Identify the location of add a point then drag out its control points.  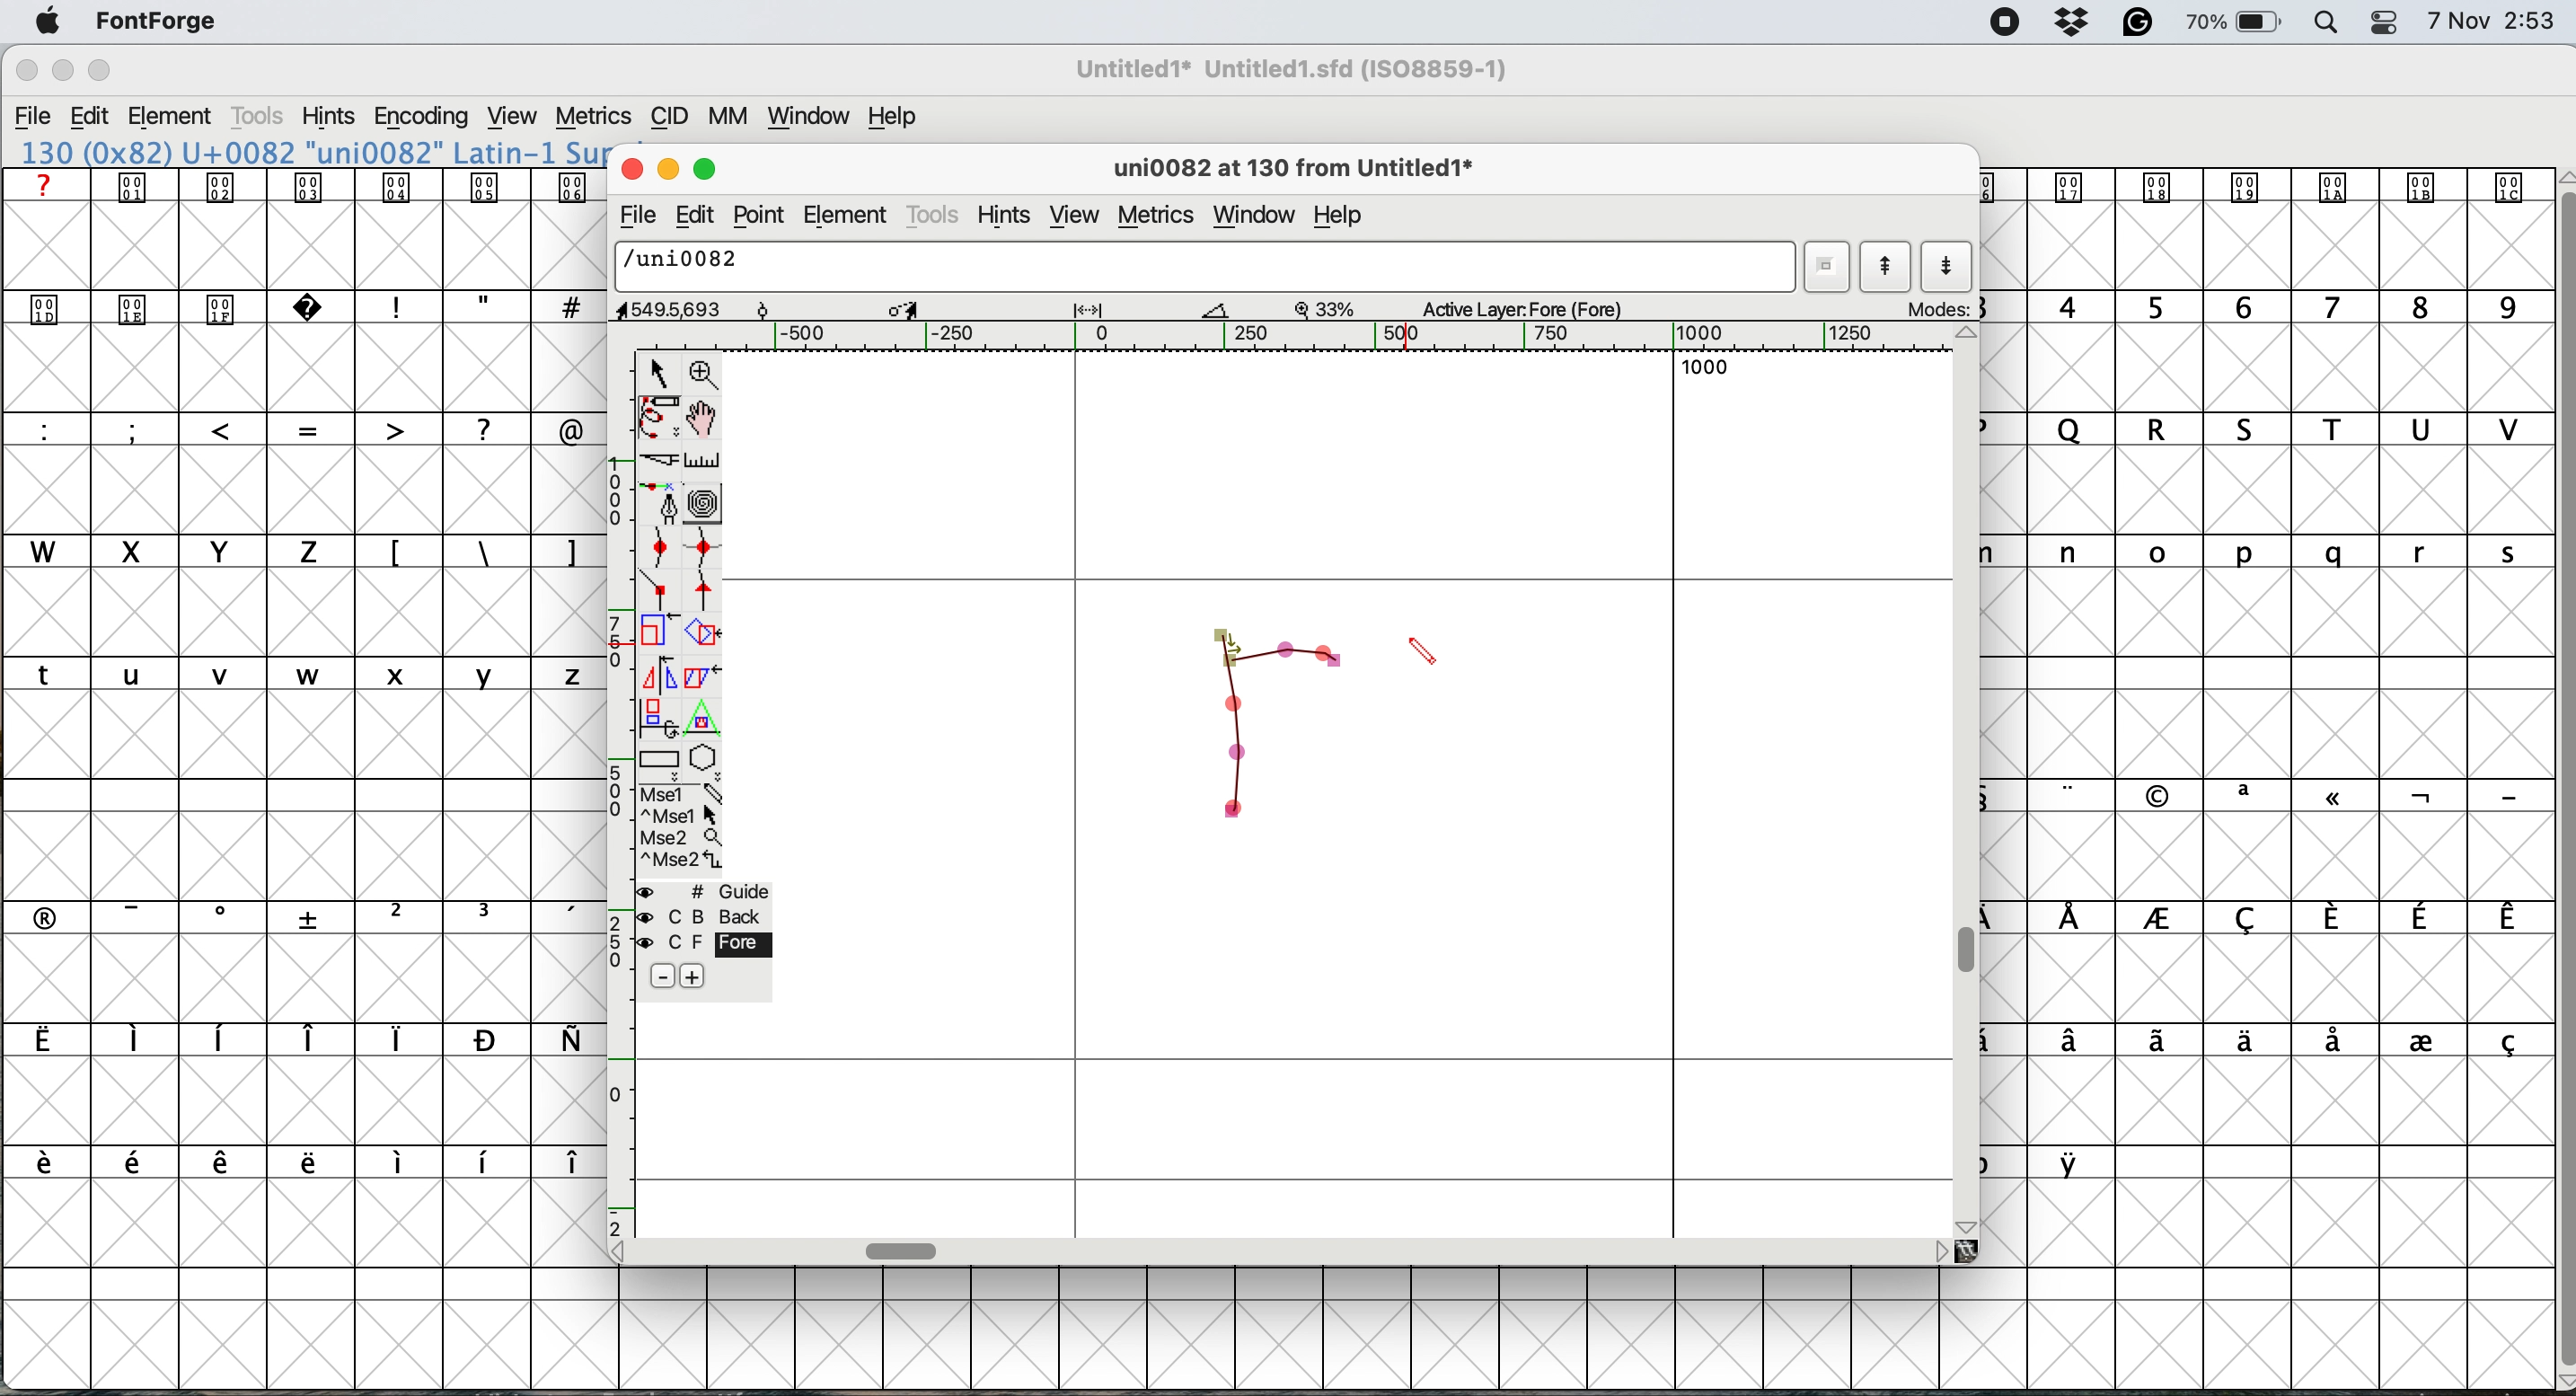
(661, 506).